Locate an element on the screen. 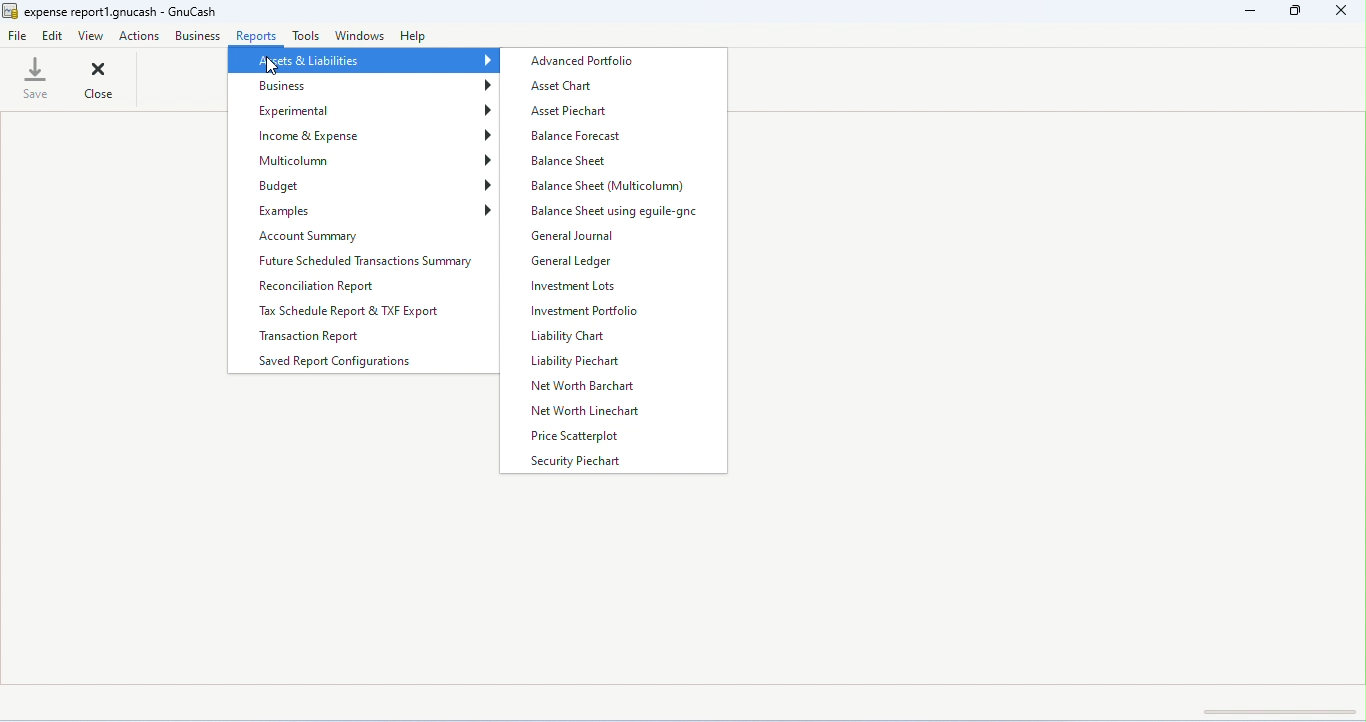  asset chart is located at coordinates (564, 87).